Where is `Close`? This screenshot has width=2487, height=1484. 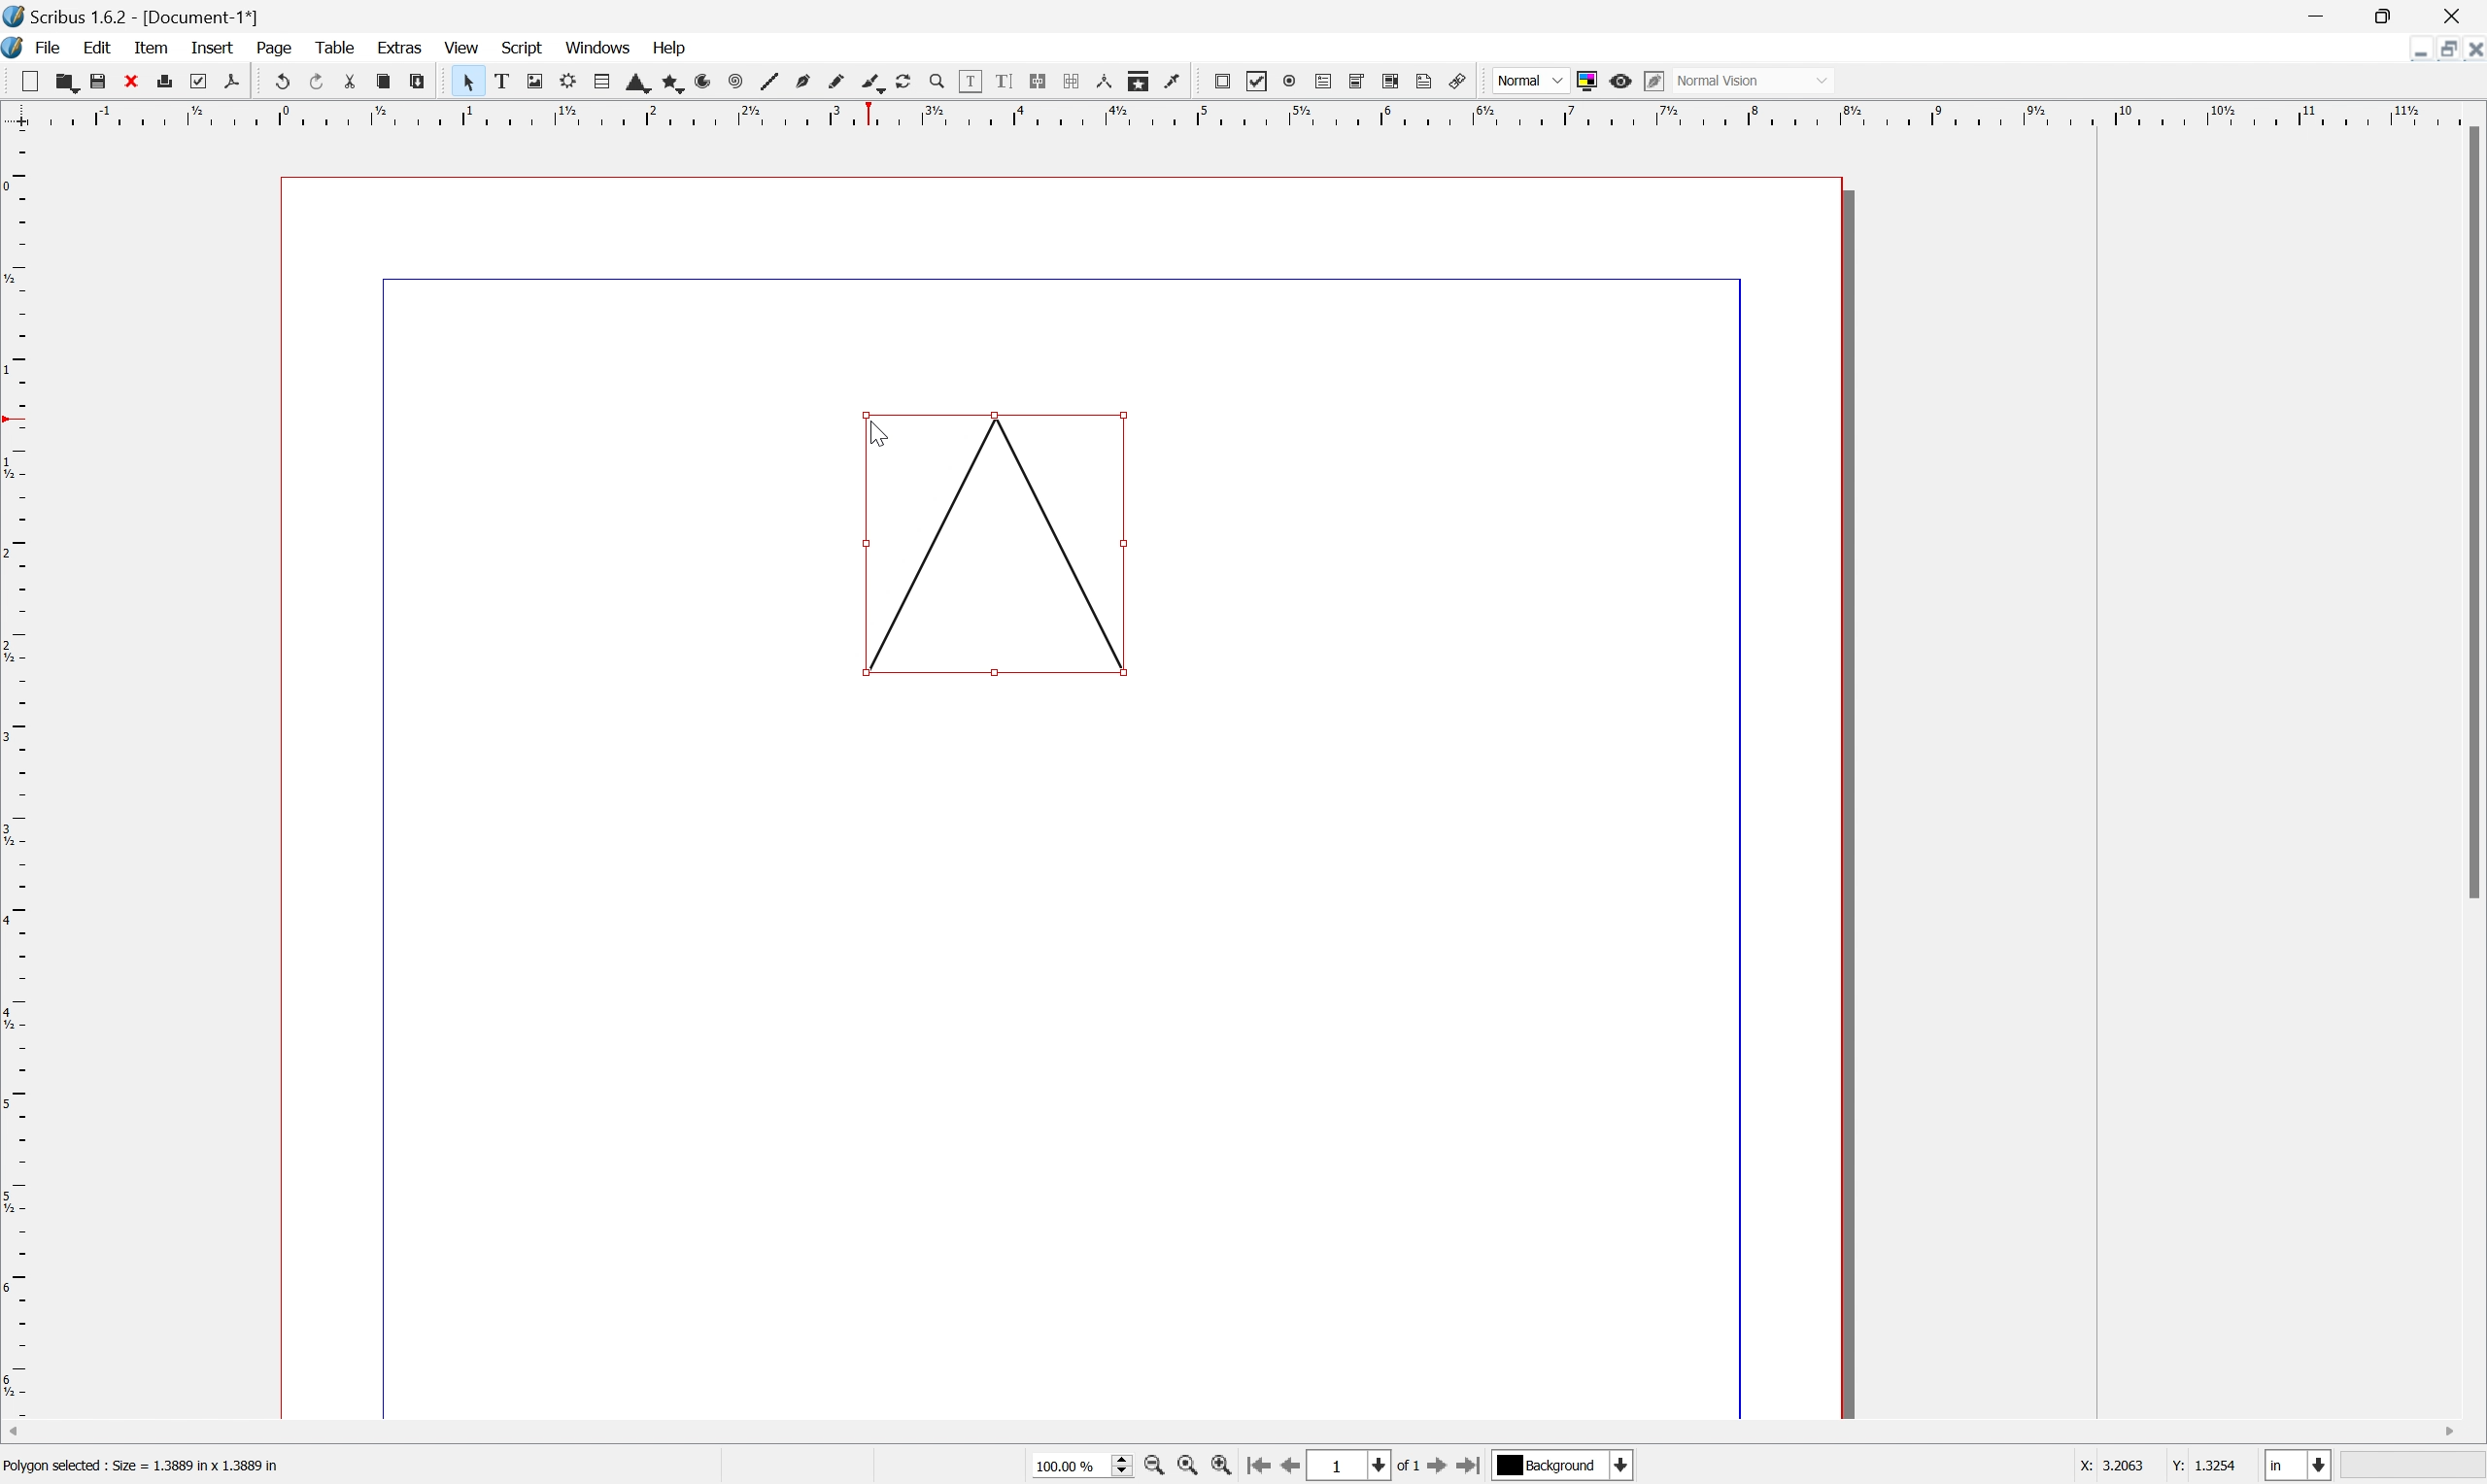
Close is located at coordinates (2451, 17).